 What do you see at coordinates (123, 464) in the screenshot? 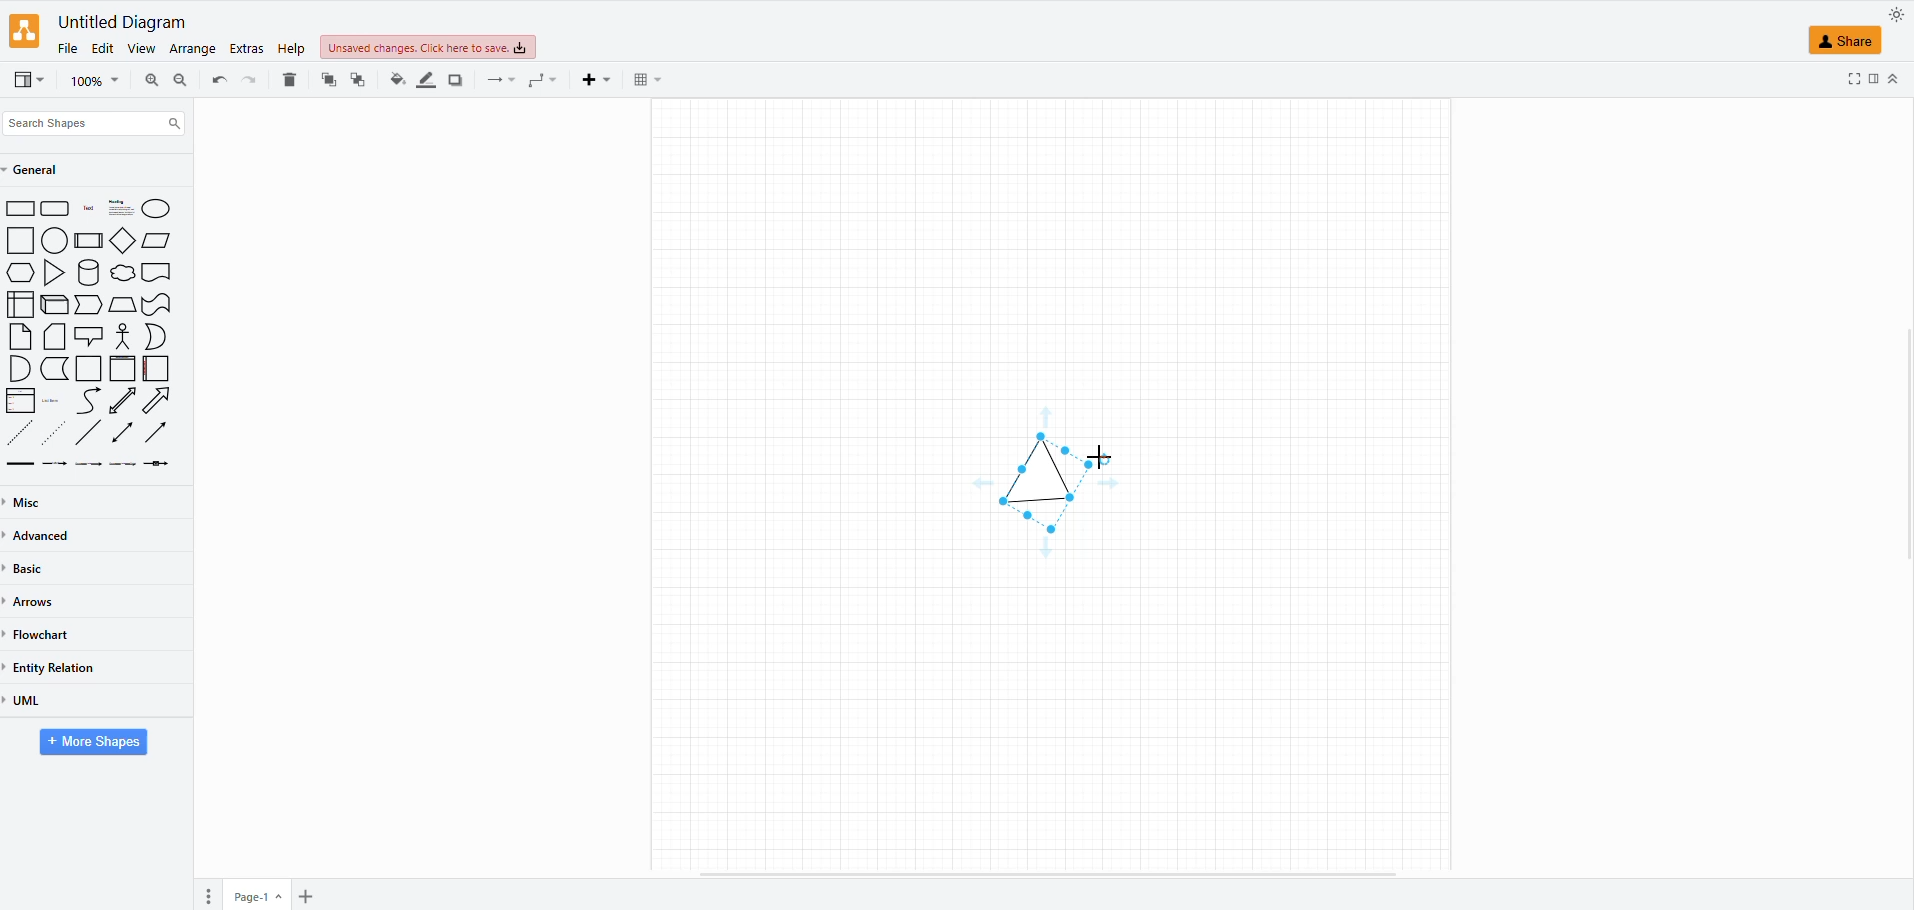
I see `Labelled Arrow` at bounding box center [123, 464].